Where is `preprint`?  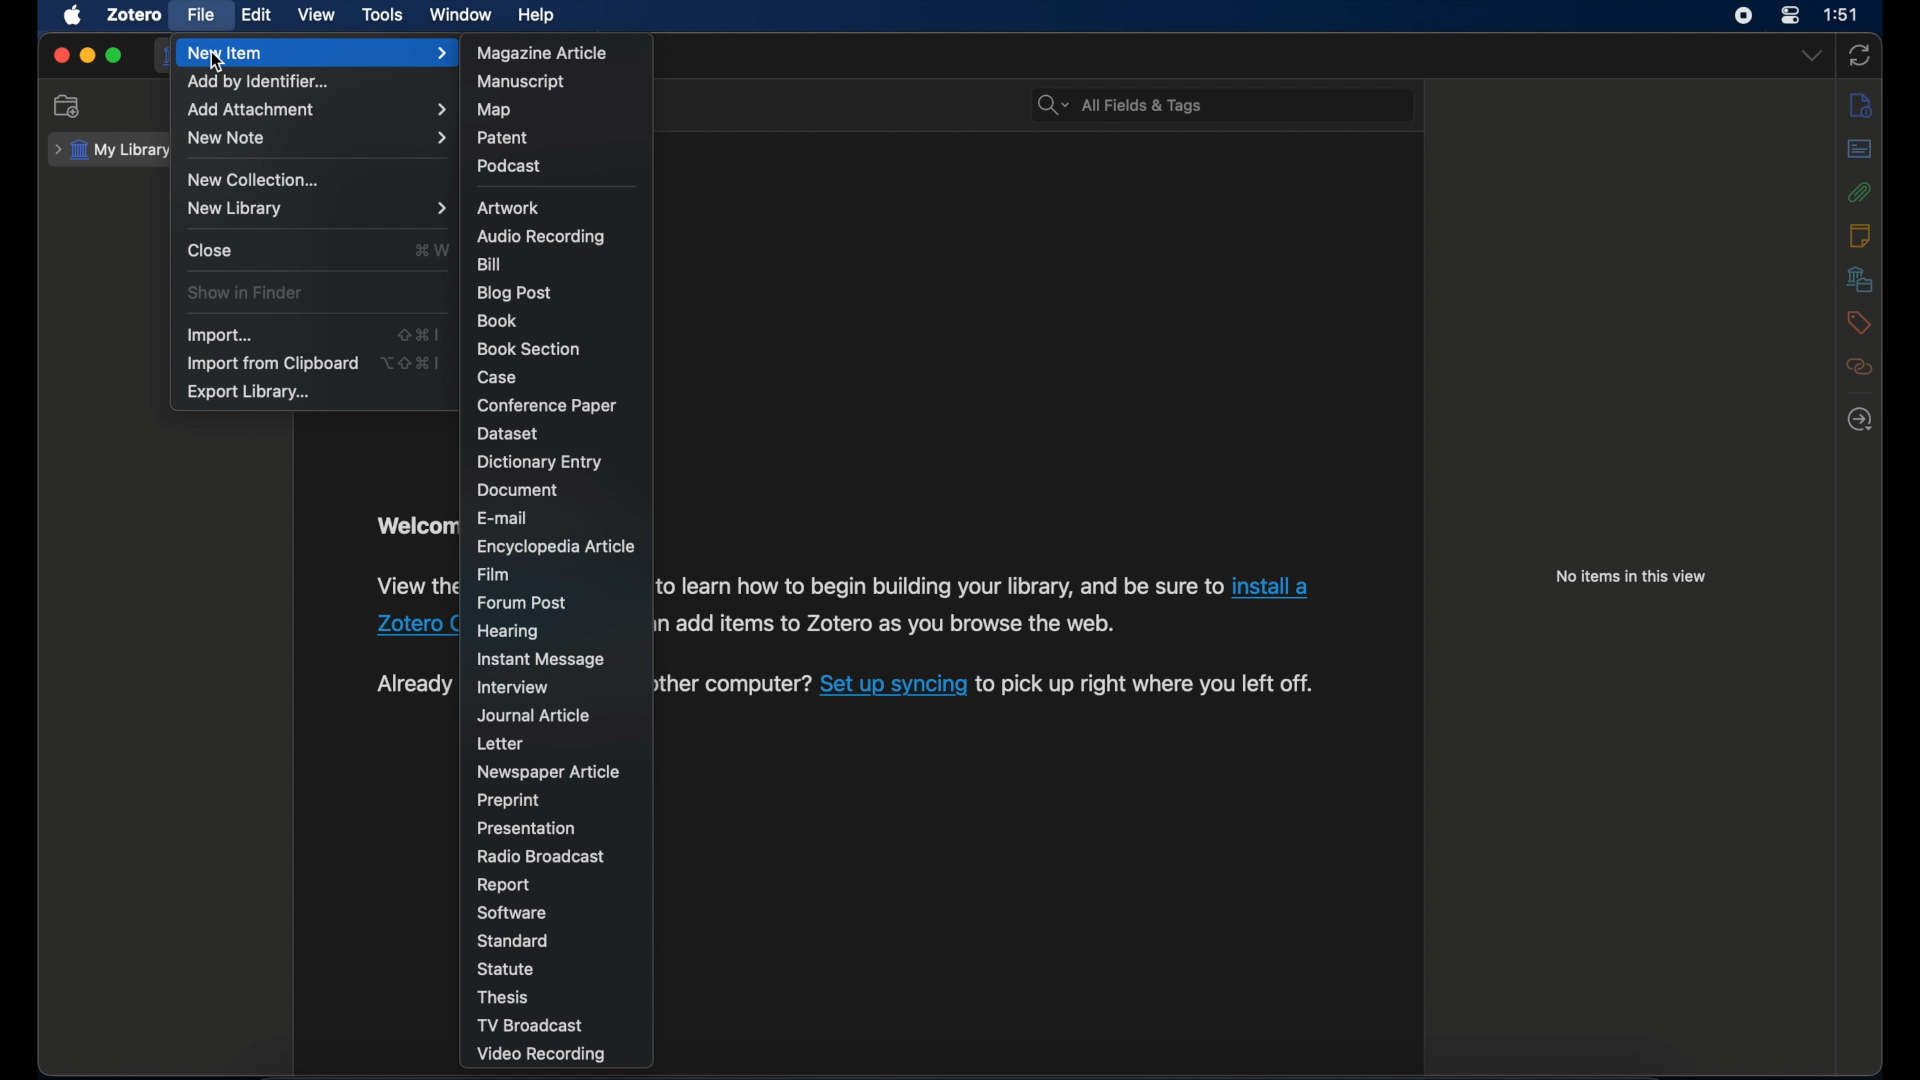 preprint is located at coordinates (510, 800).